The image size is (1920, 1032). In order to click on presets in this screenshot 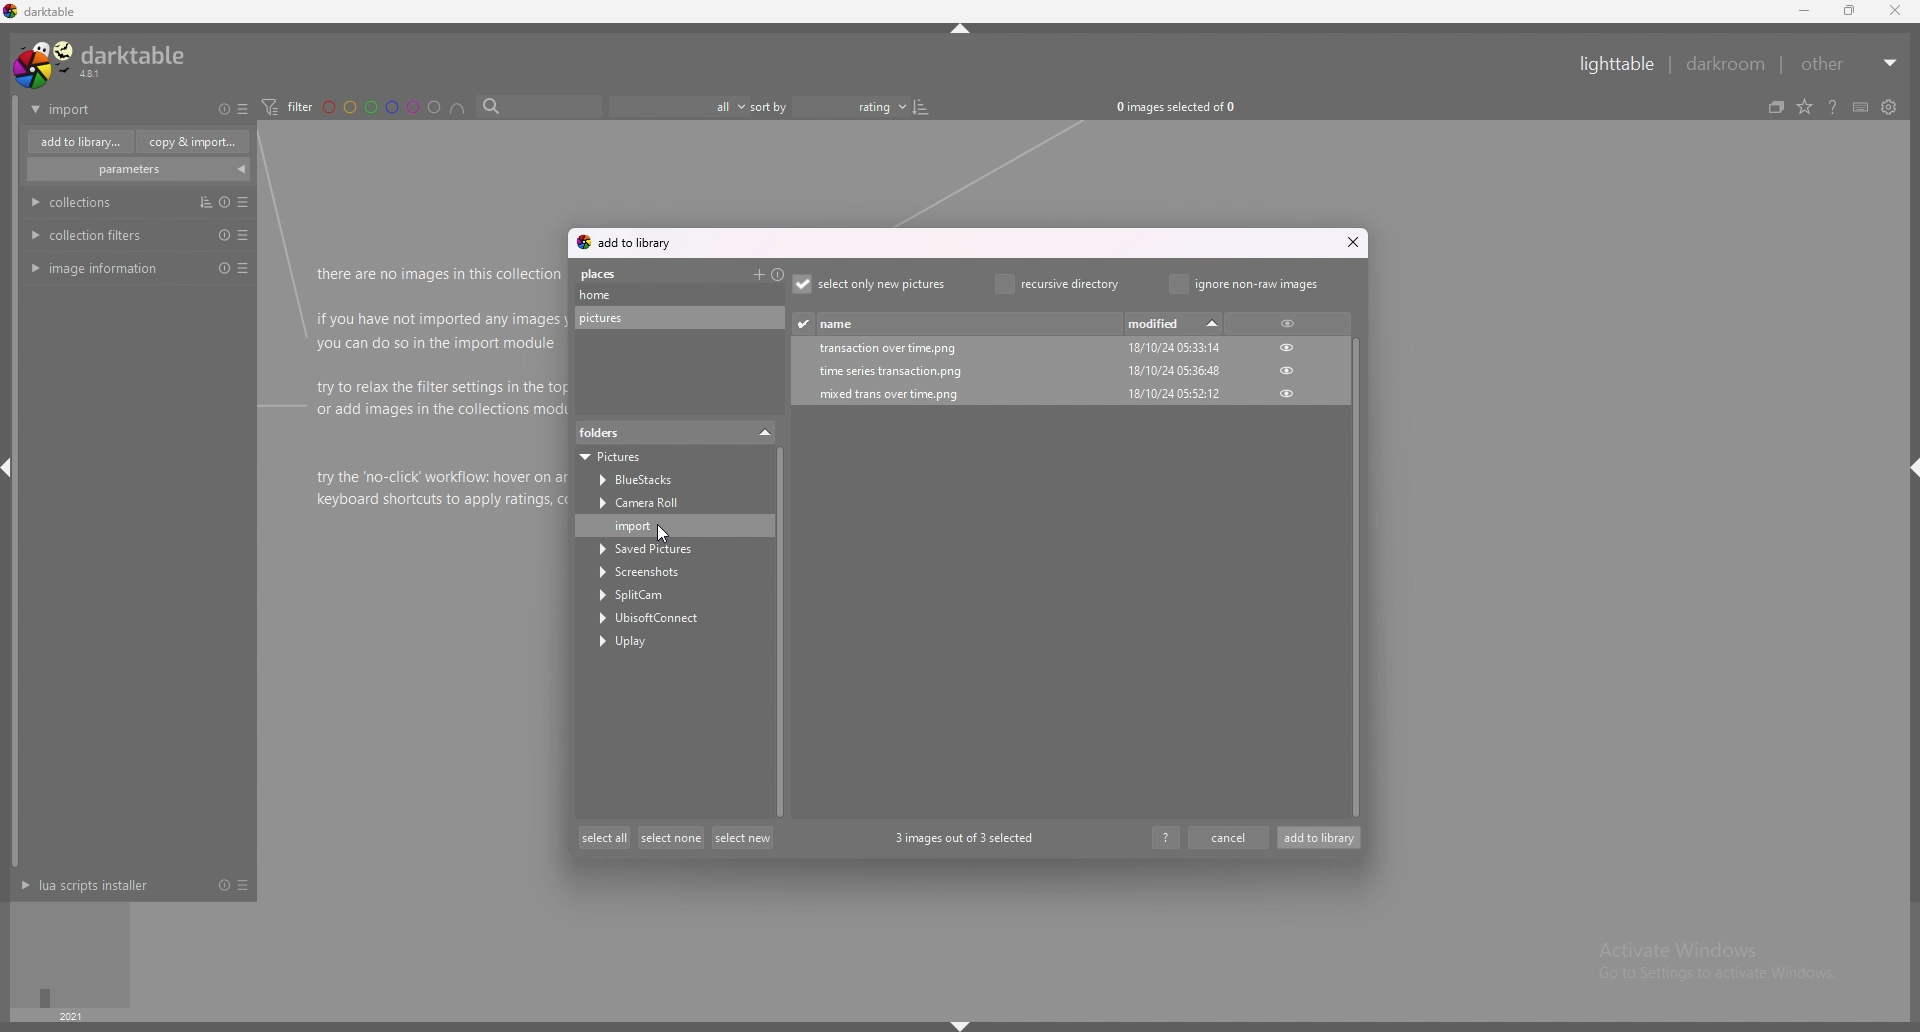, I will do `click(242, 109)`.